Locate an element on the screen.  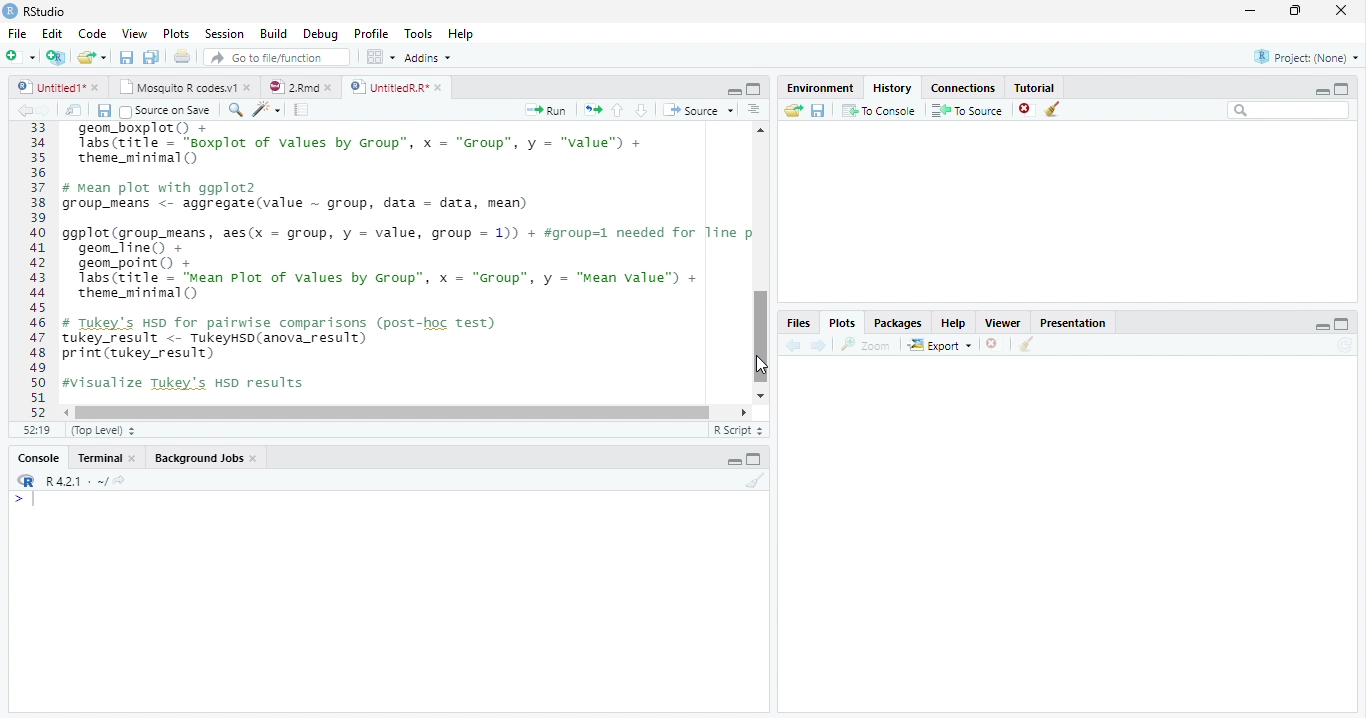
Untitled is located at coordinates (59, 87).